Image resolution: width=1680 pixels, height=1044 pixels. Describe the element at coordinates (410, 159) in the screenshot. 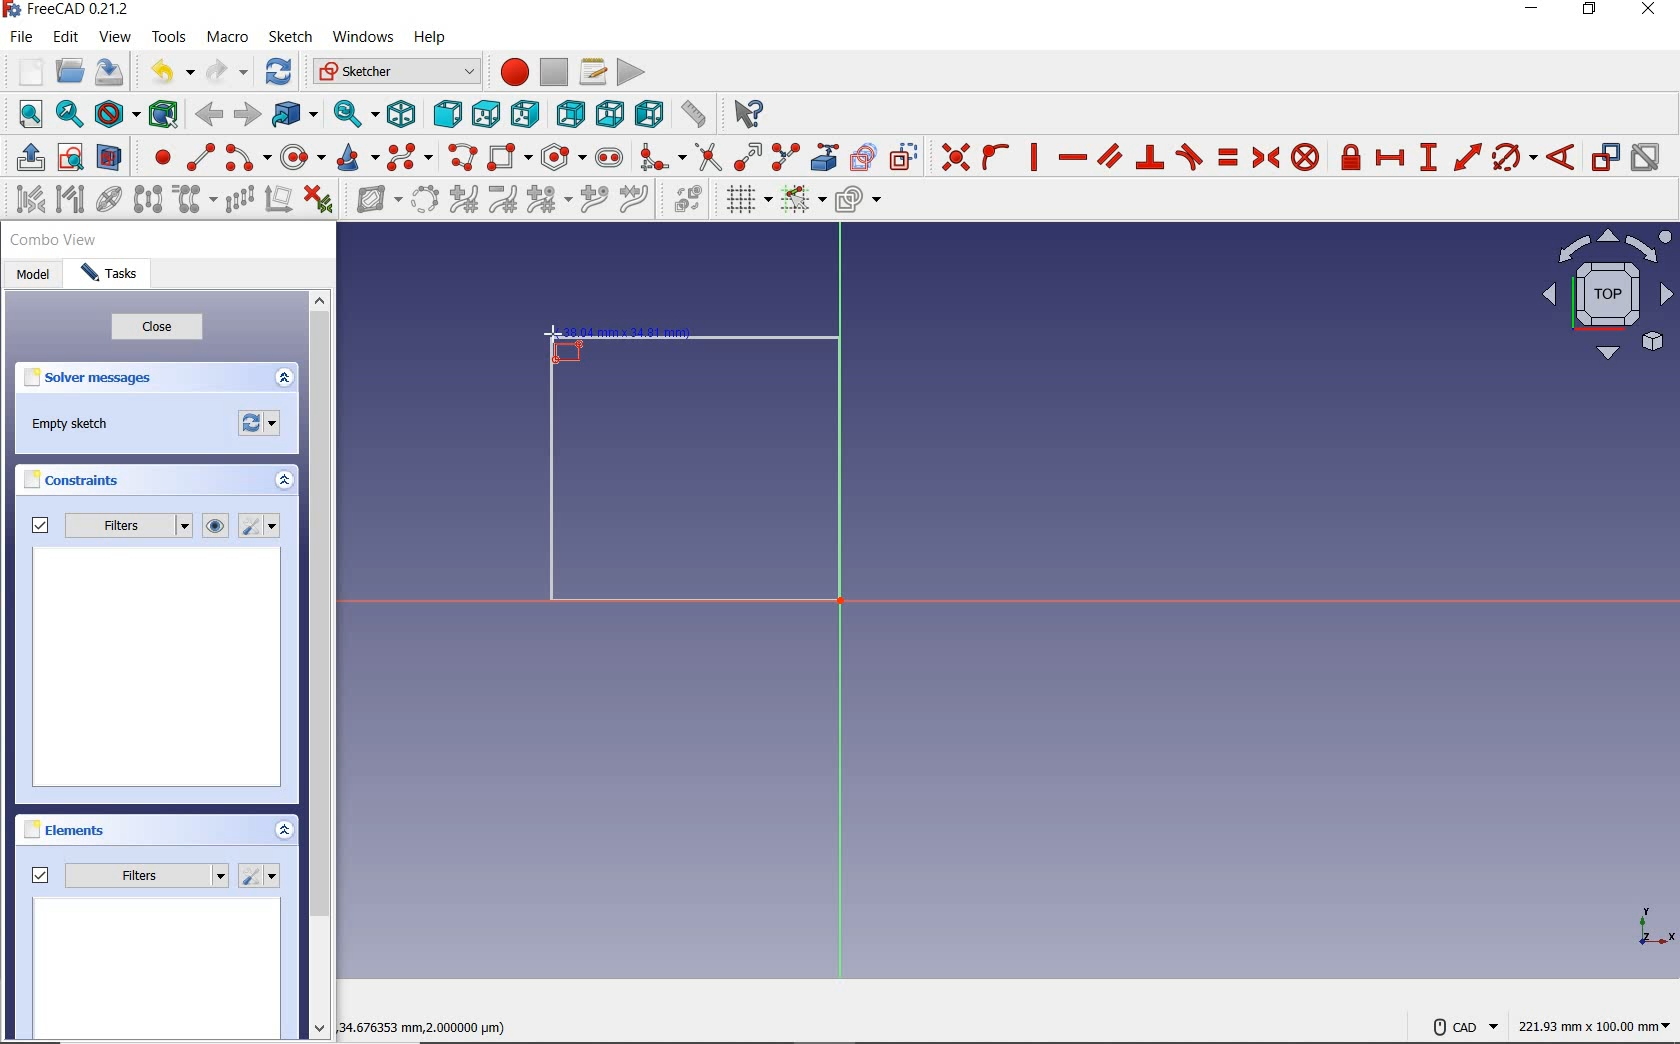

I see `create B-spline` at that location.